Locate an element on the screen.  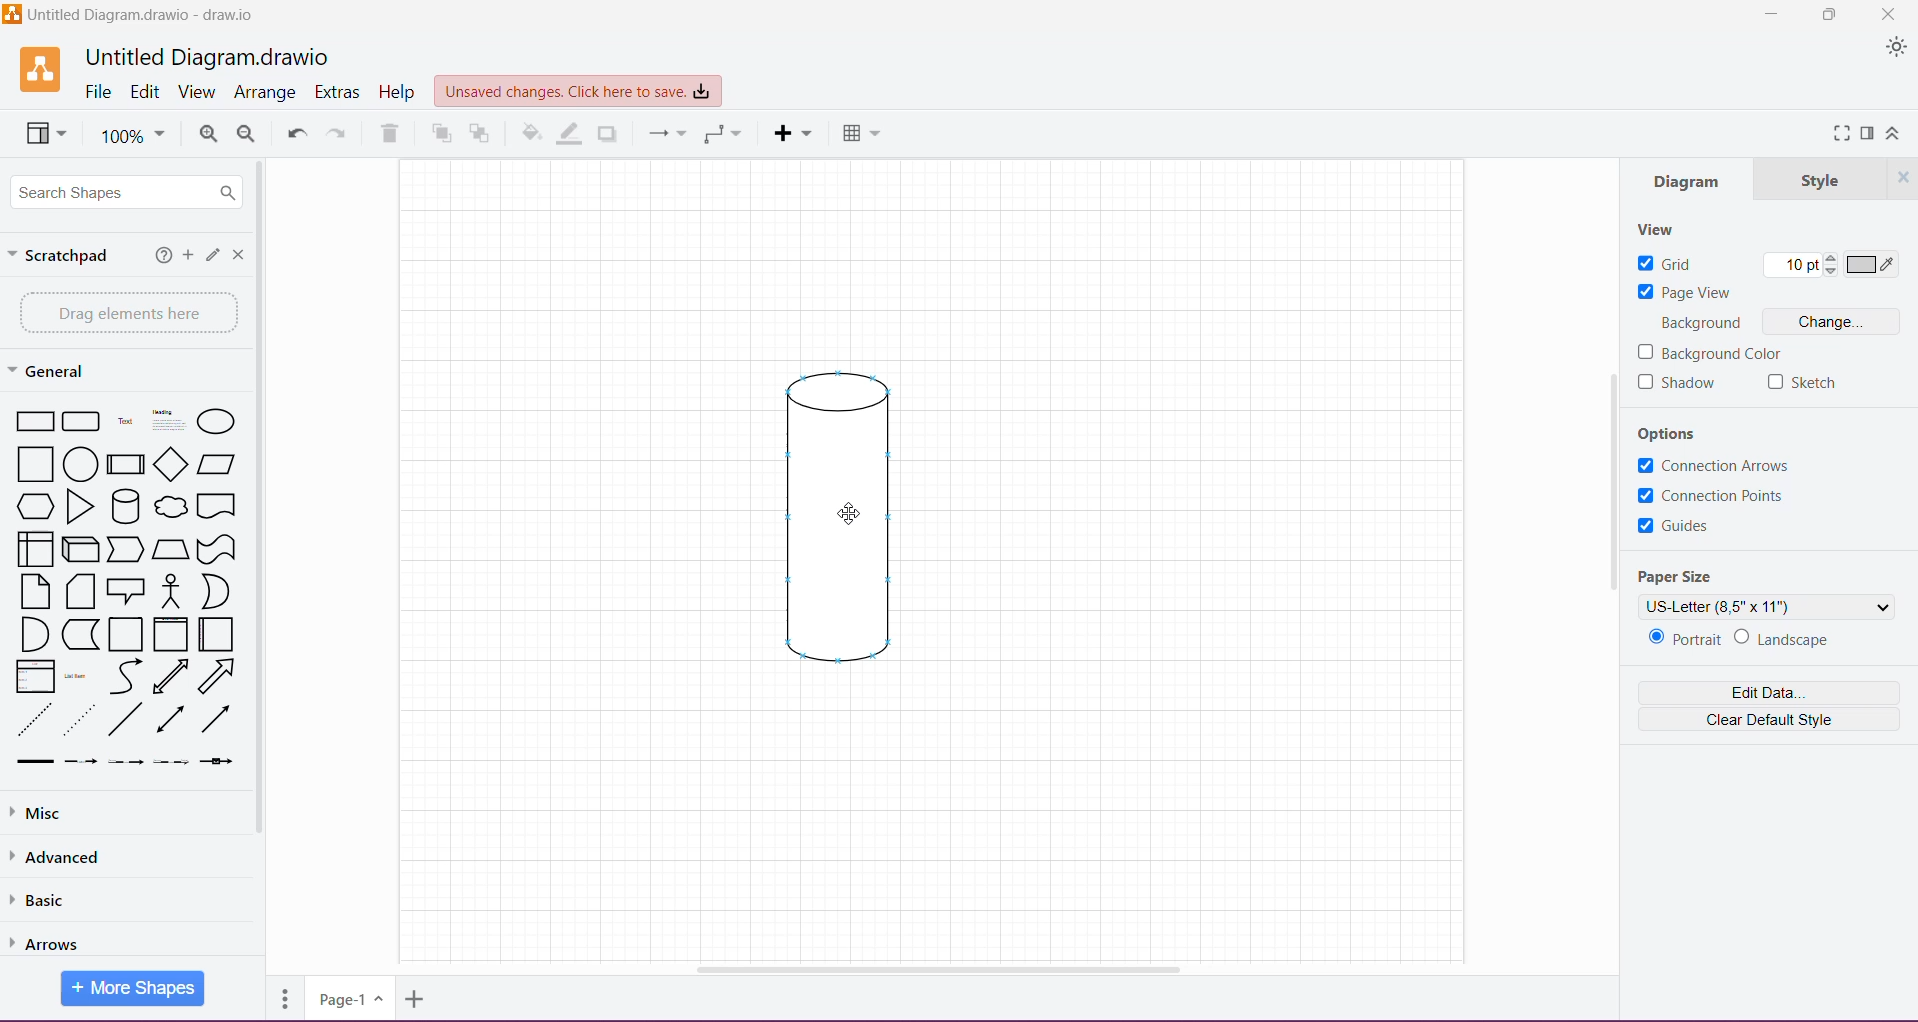
Insert Page is located at coordinates (414, 1002).